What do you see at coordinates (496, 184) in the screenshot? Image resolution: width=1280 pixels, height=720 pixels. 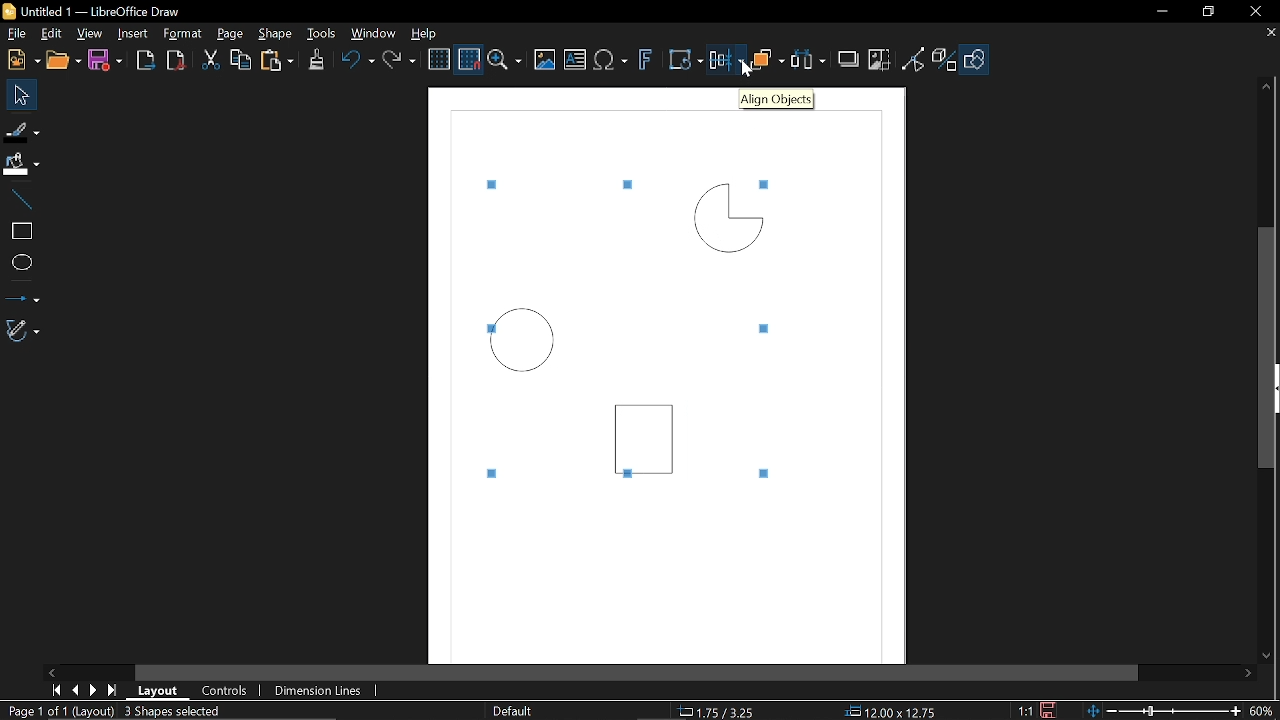 I see `Tiny squares sound selected objects` at bounding box center [496, 184].